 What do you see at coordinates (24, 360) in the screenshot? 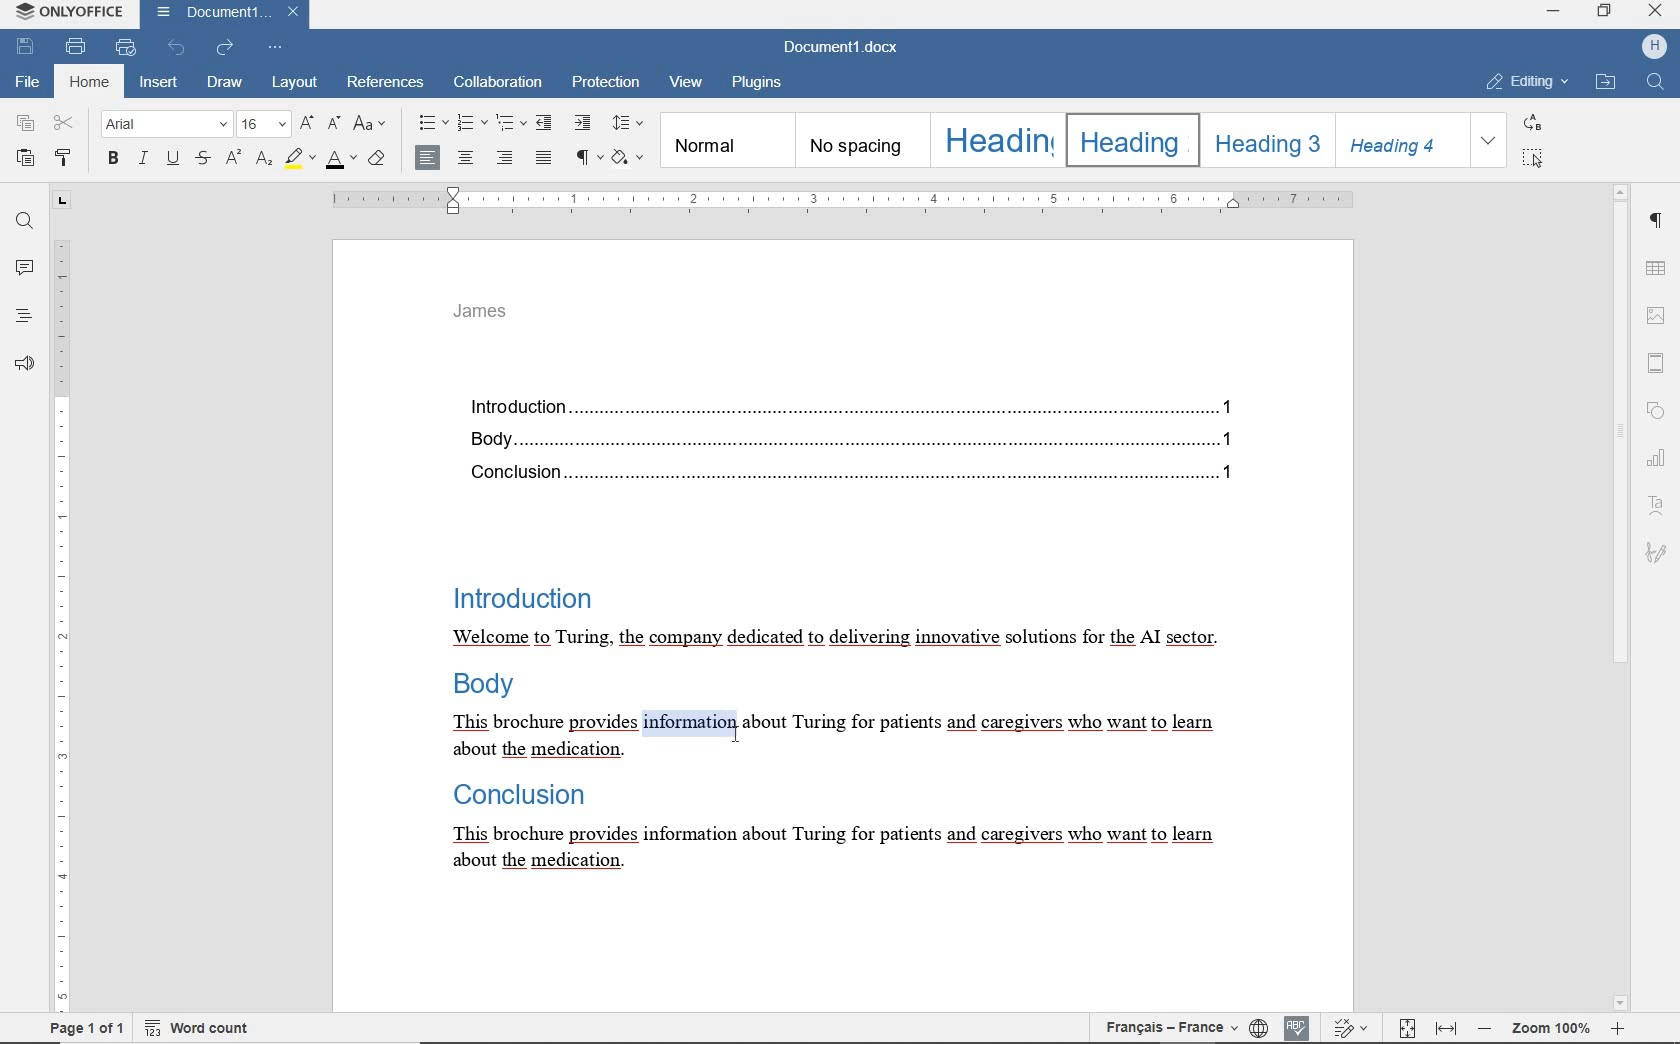
I see `FEEDBACK & SUPPORT` at bounding box center [24, 360].